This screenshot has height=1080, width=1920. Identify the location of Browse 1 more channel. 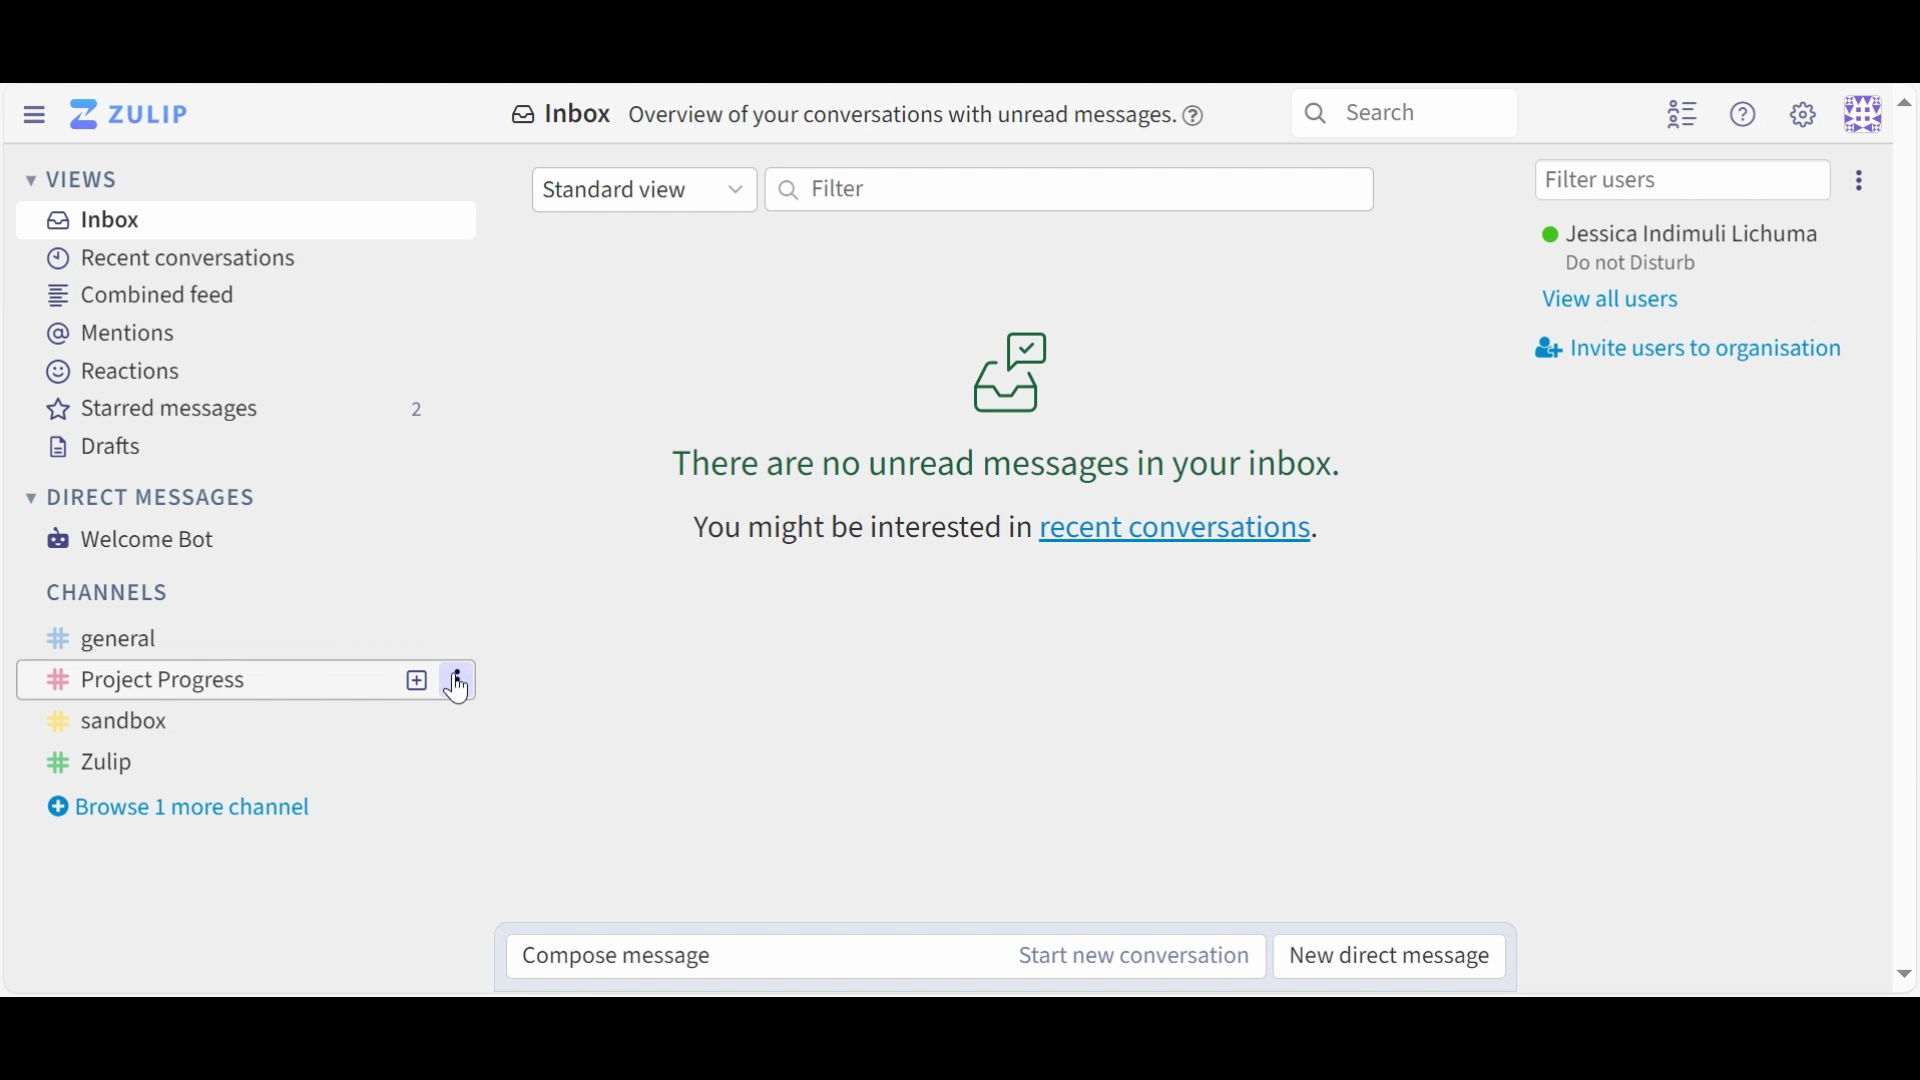
(190, 806).